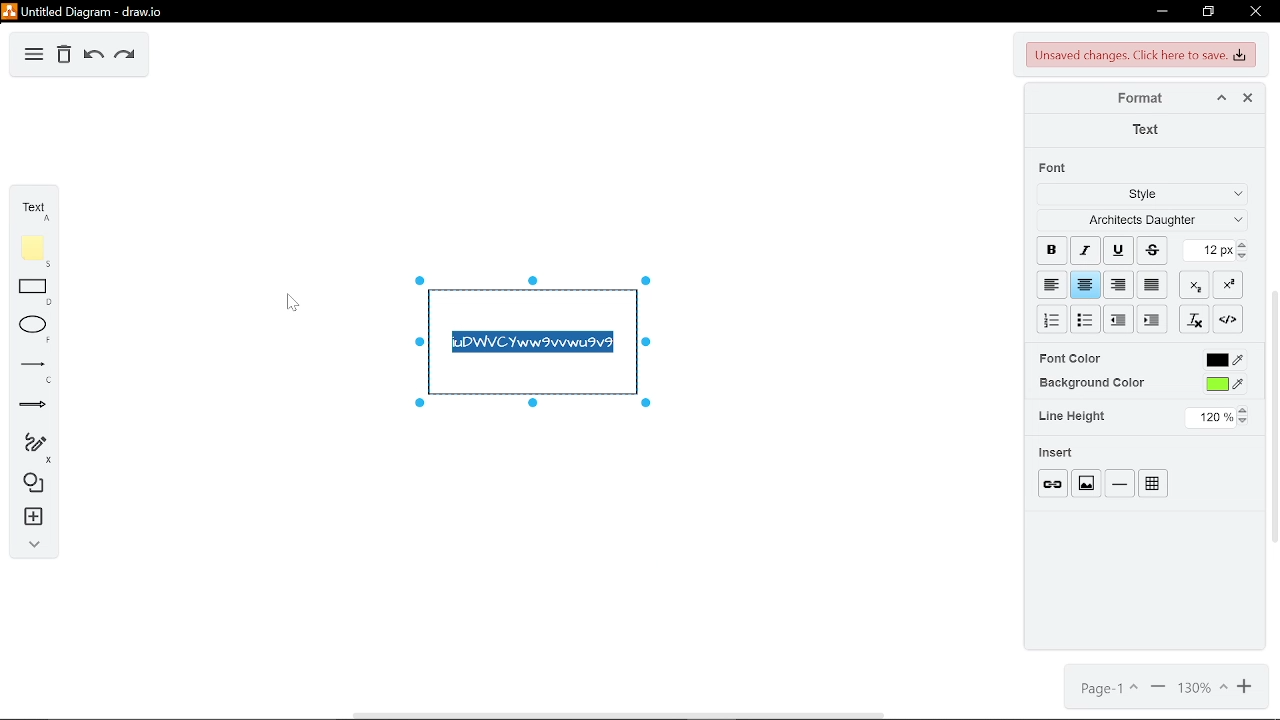 This screenshot has width=1280, height=720. Describe the element at coordinates (29, 548) in the screenshot. I see `collapse` at that location.